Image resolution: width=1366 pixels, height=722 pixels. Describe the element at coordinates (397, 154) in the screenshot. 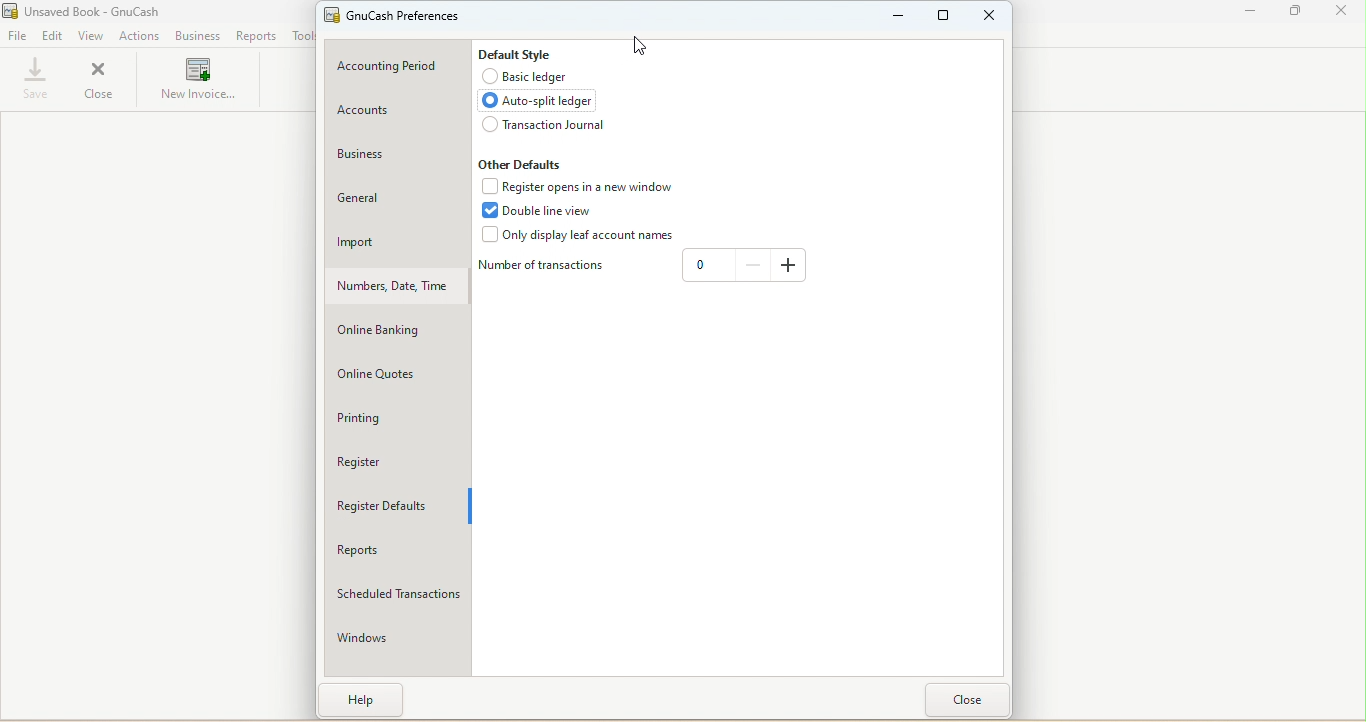

I see `Business` at that location.